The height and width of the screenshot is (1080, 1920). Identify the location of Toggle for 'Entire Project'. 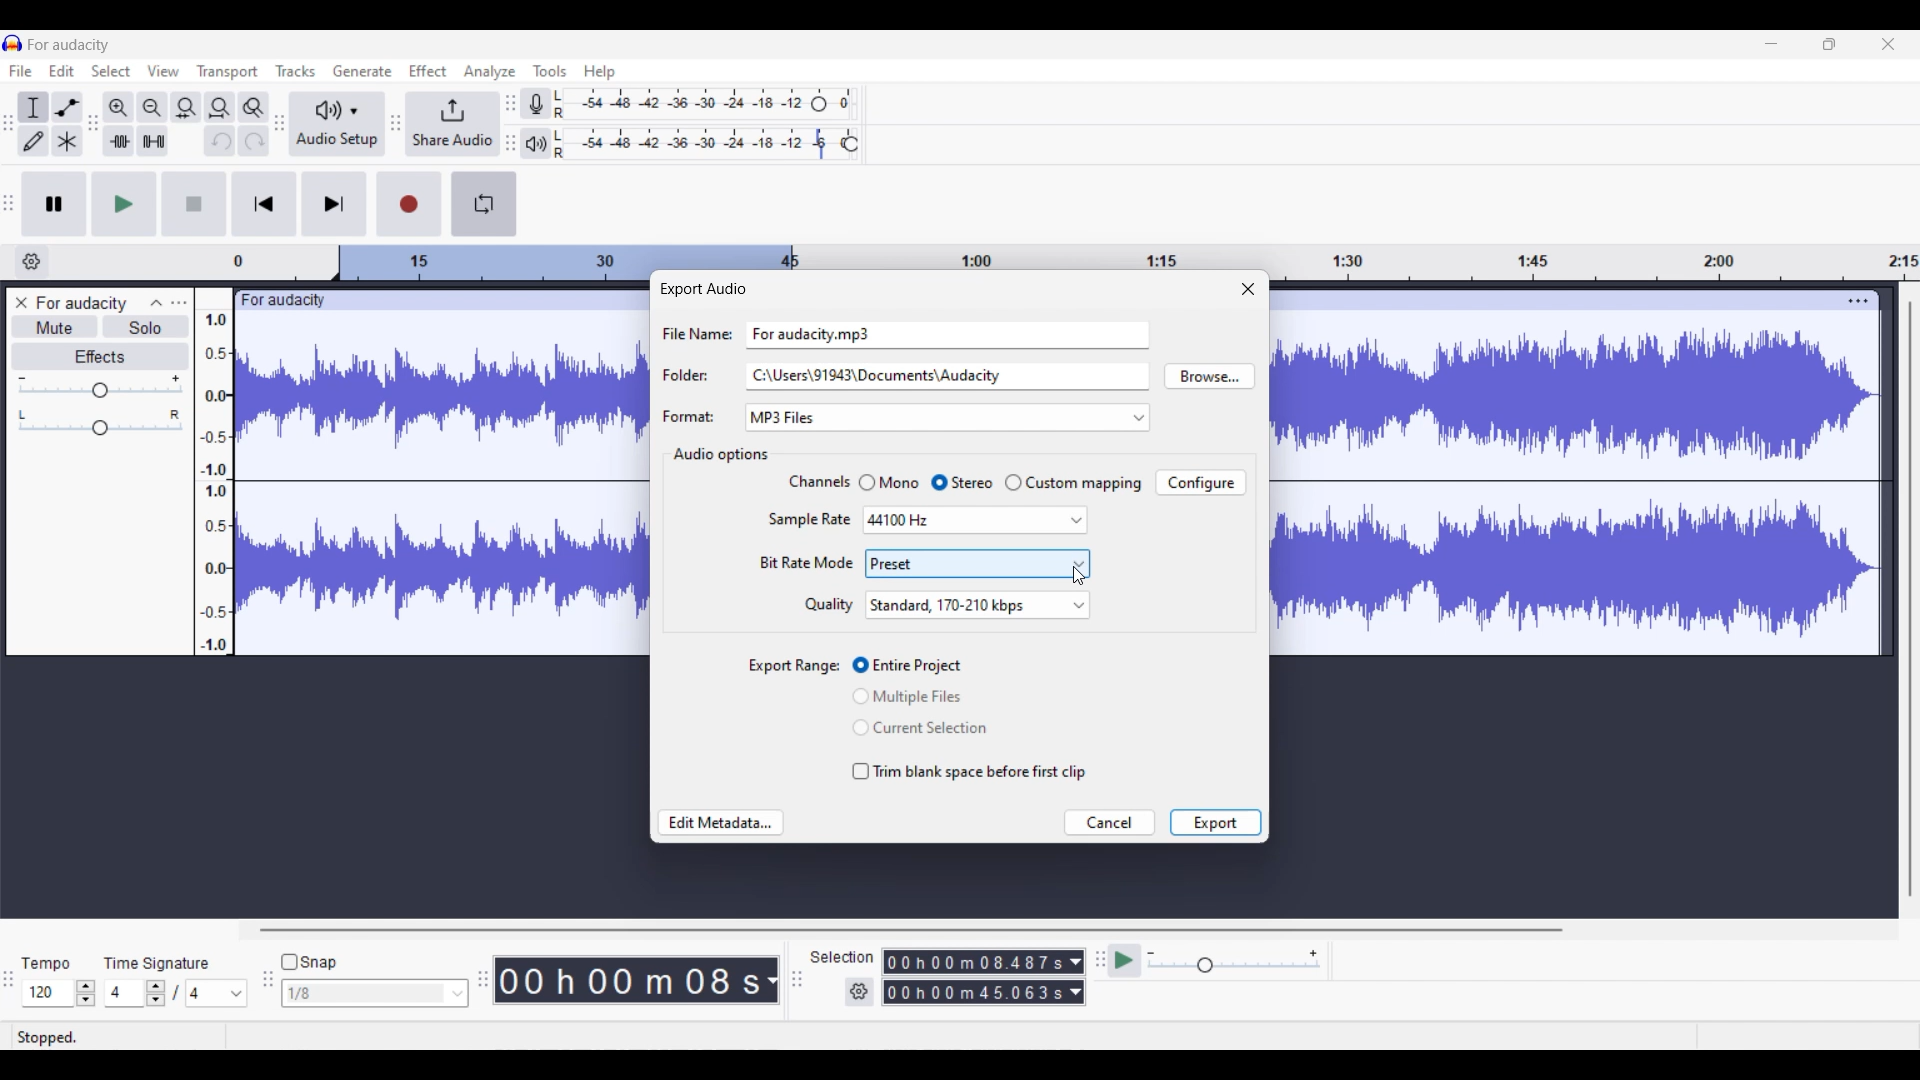
(922, 666).